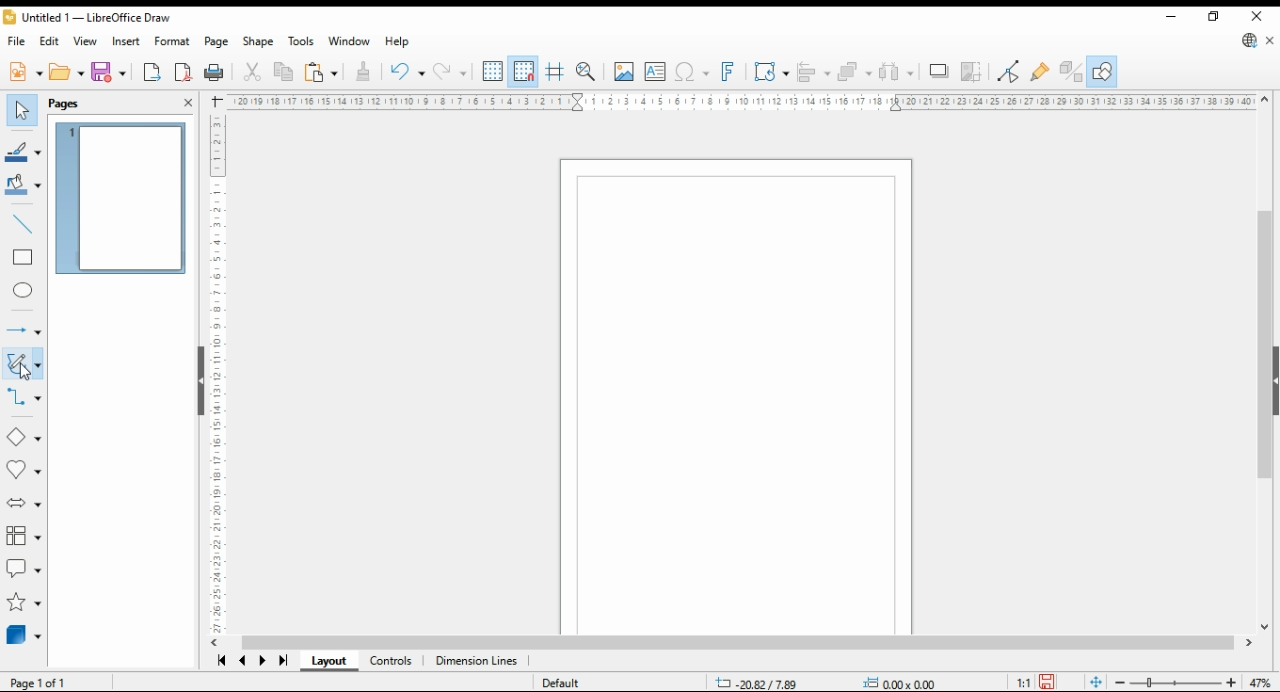 The height and width of the screenshot is (692, 1280). I want to click on Page, so click(736, 397).